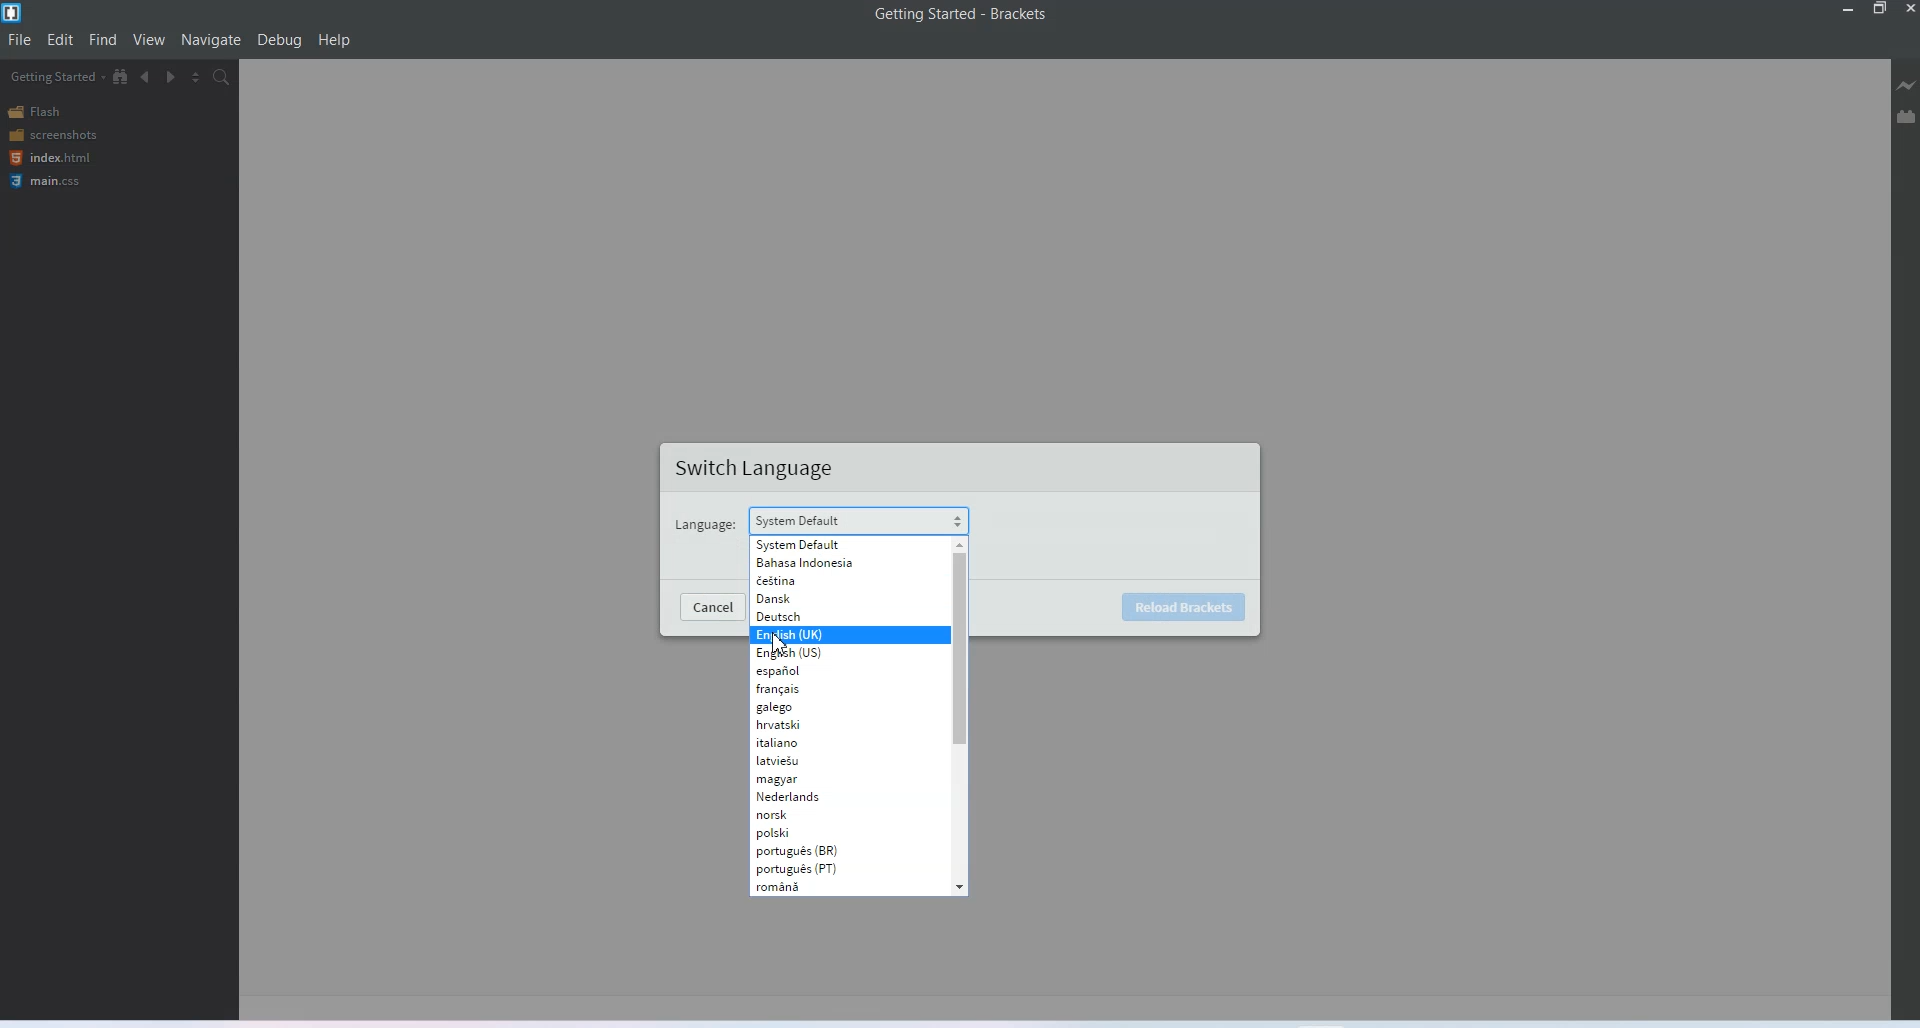 The width and height of the screenshot is (1920, 1028). Describe the element at coordinates (52, 135) in the screenshot. I see `Screenshots` at that location.